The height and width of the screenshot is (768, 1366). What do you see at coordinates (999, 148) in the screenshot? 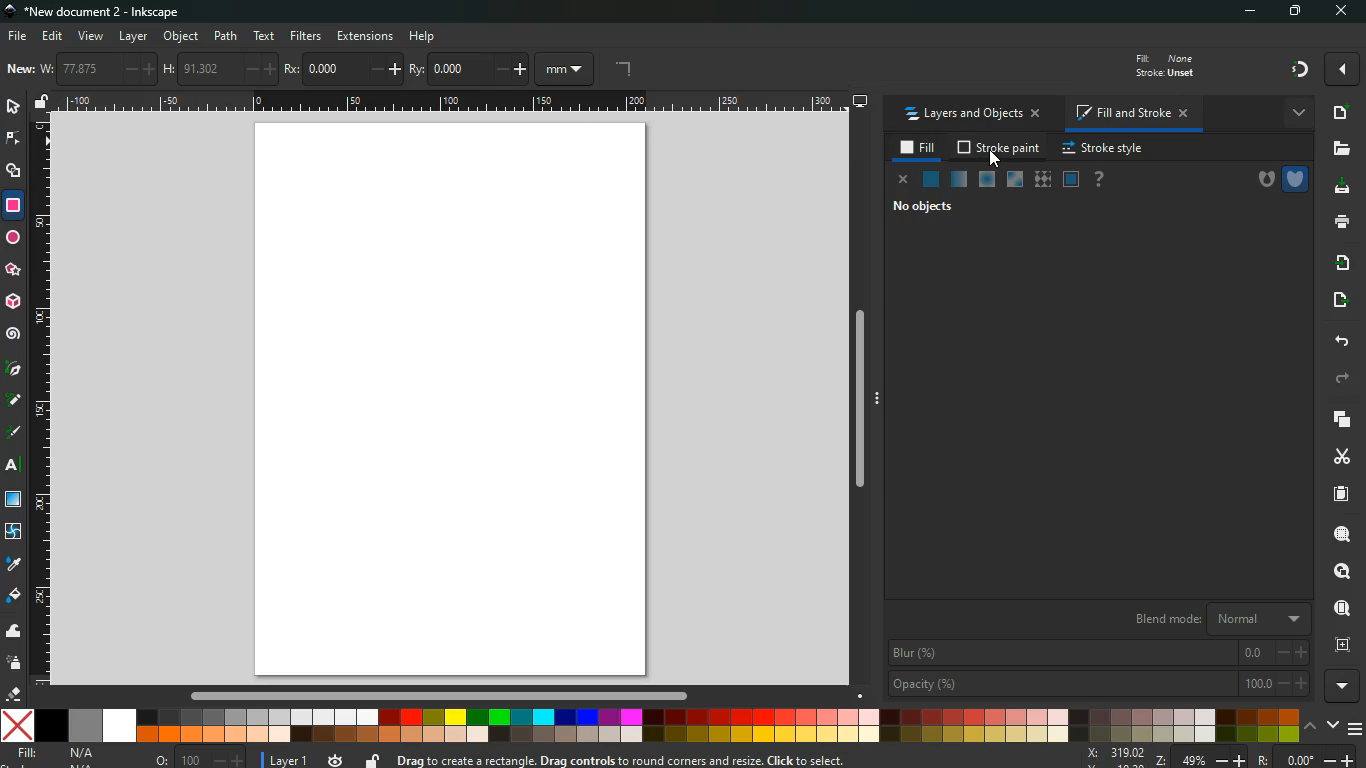
I see `stroke paint` at bounding box center [999, 148].